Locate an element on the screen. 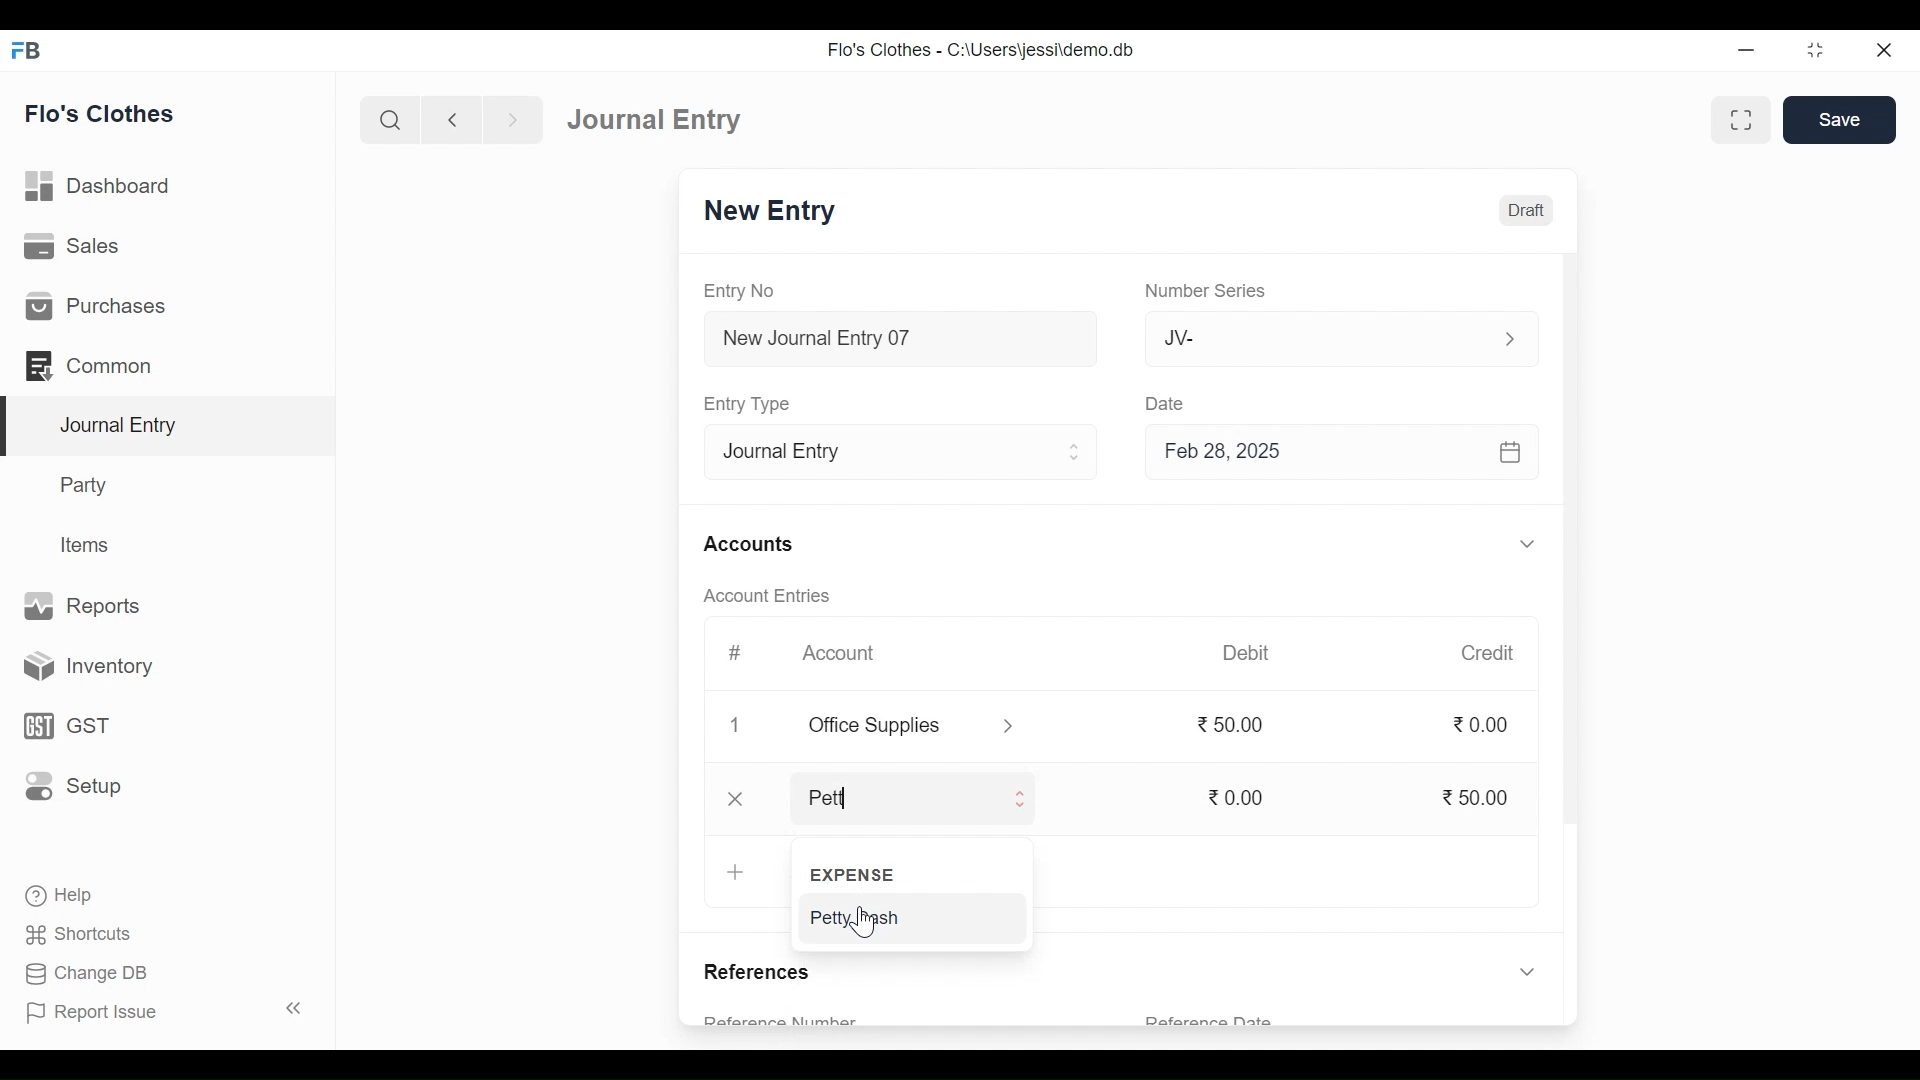  Help is located at coordinates (57, 893).